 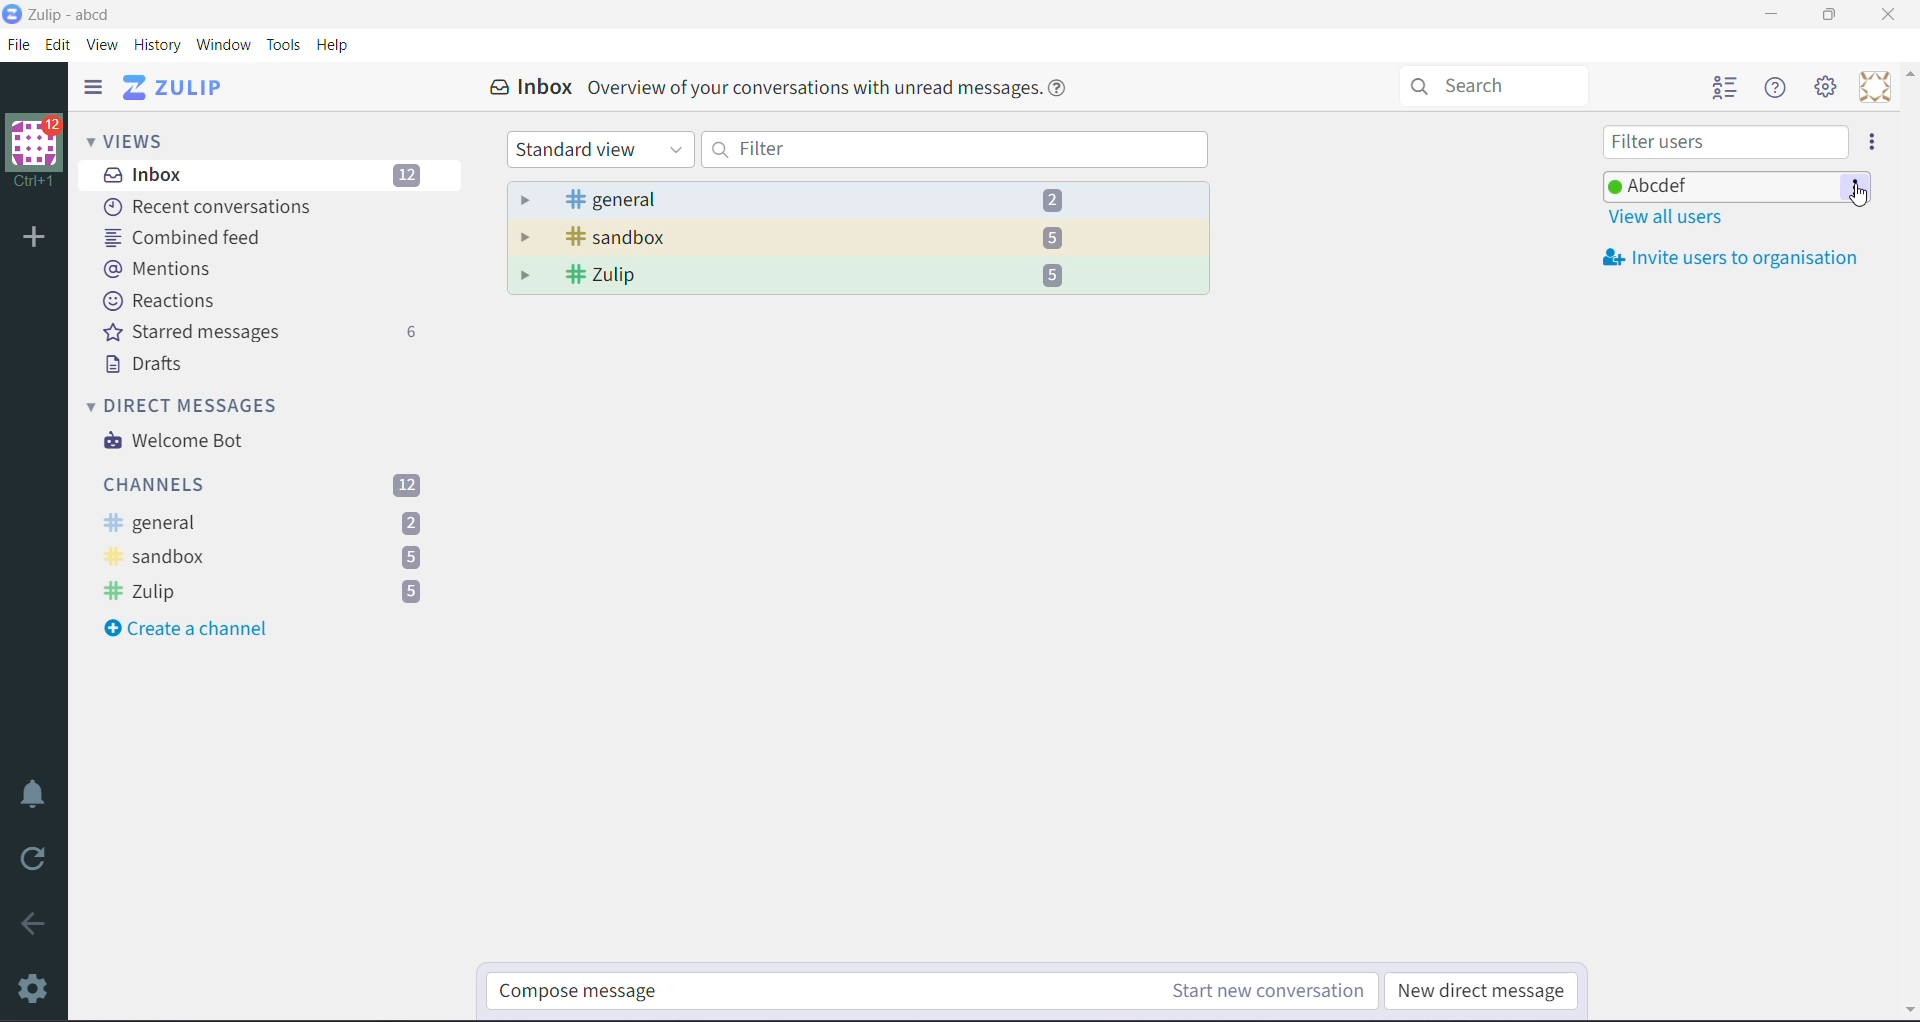 I want to click on Drafts, so click(x=154, y=367).